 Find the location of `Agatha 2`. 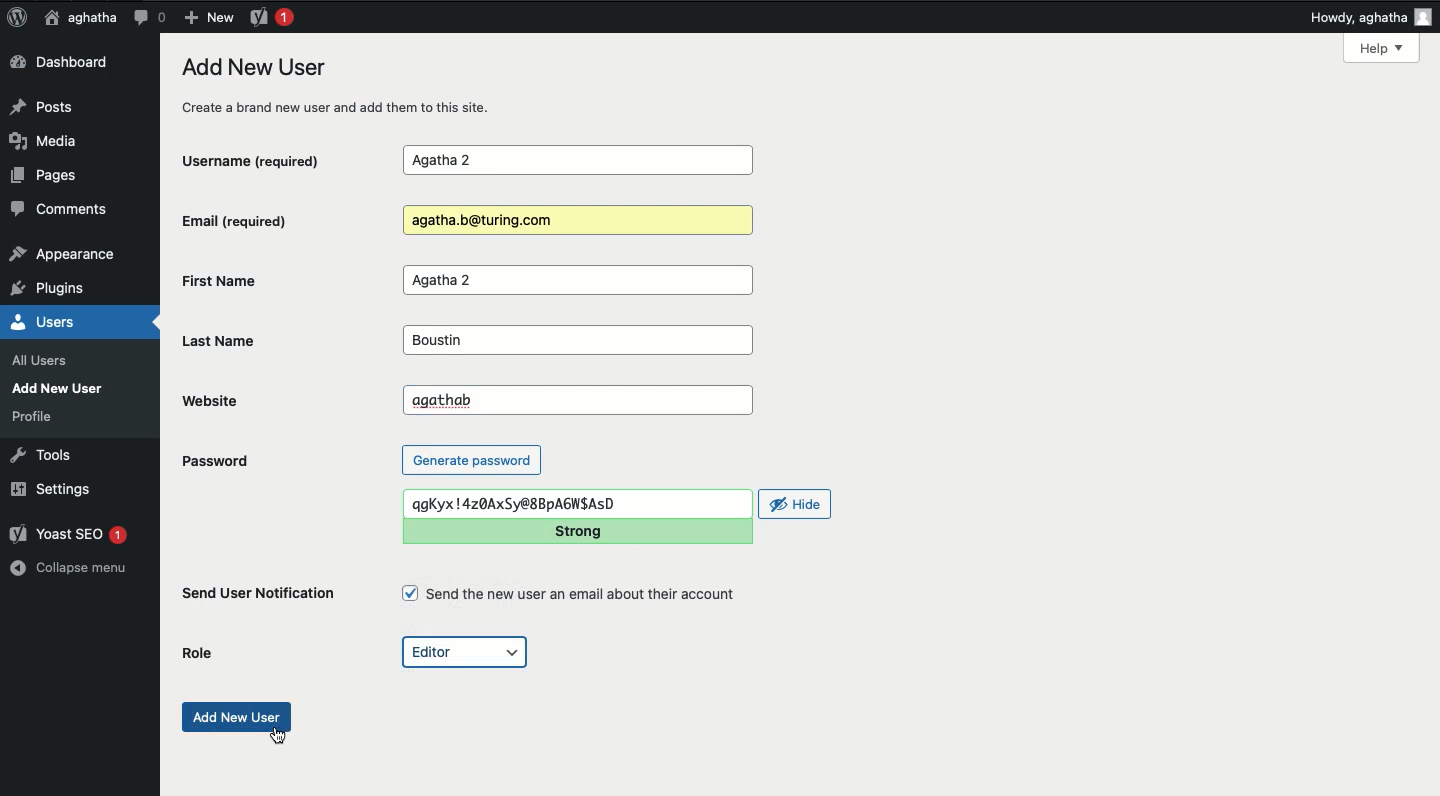

Agatha 2 is located at coordinates (577, 161).